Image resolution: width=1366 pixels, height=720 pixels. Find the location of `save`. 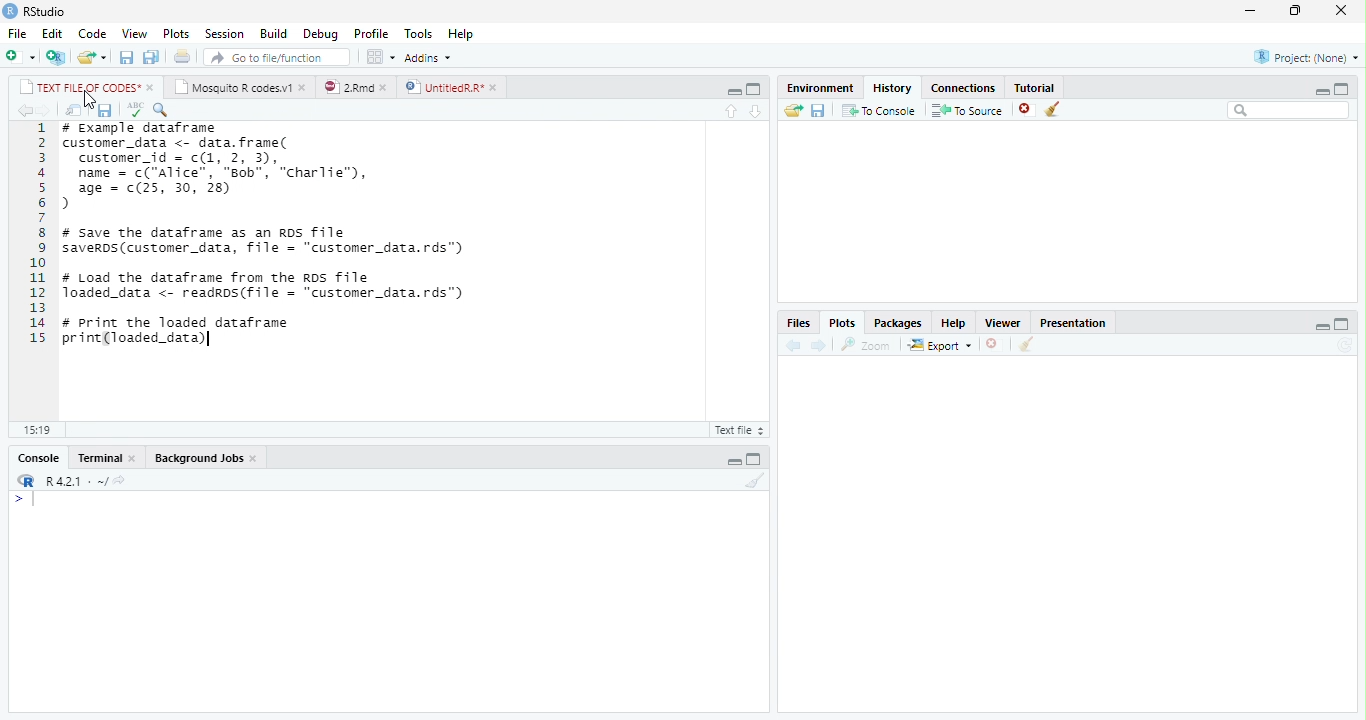

save is located at coordinates (104, 111).